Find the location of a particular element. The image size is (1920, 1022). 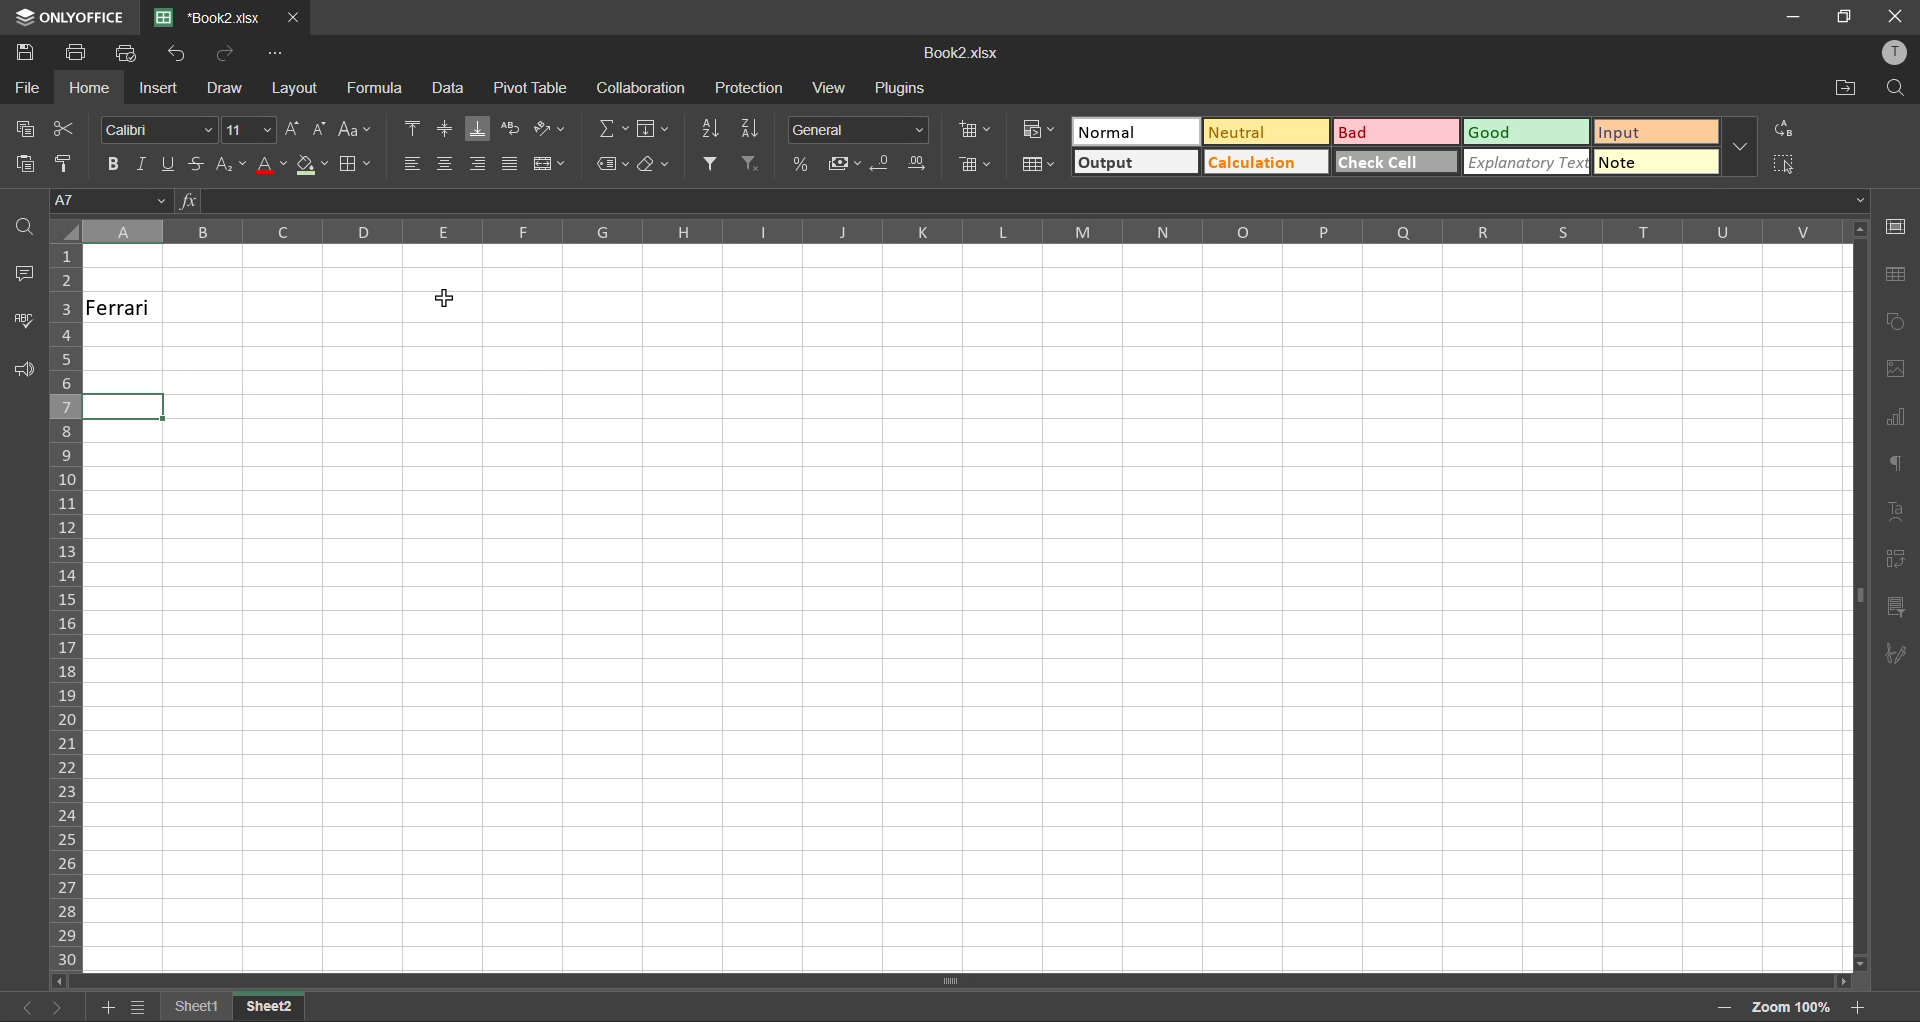

view is located at coordinates (833, 87).